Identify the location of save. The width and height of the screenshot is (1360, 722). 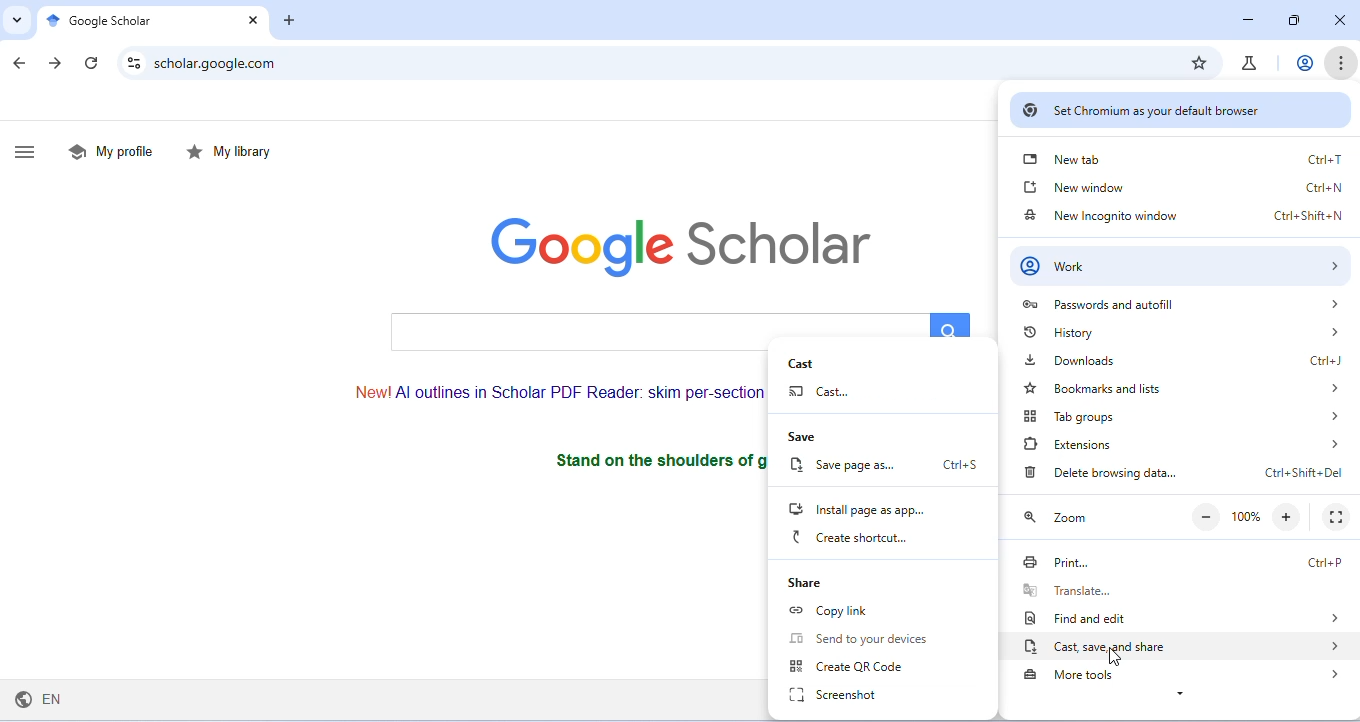
(816, 438).